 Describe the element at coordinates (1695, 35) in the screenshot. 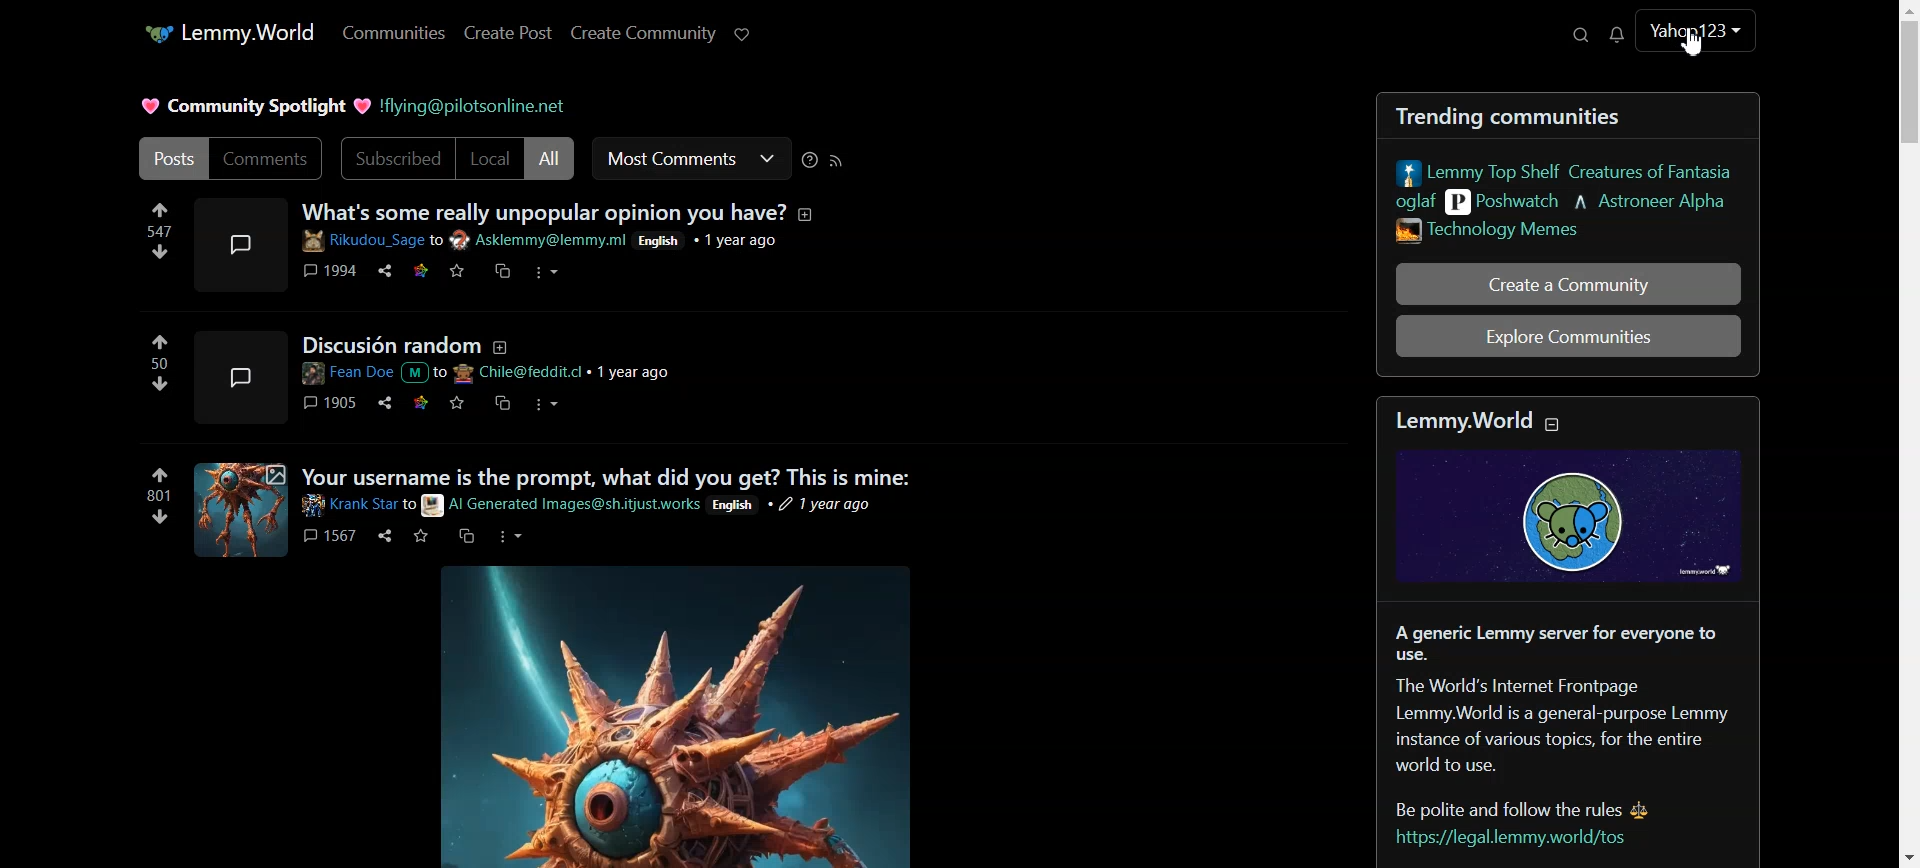

I see `Profile` at that location.